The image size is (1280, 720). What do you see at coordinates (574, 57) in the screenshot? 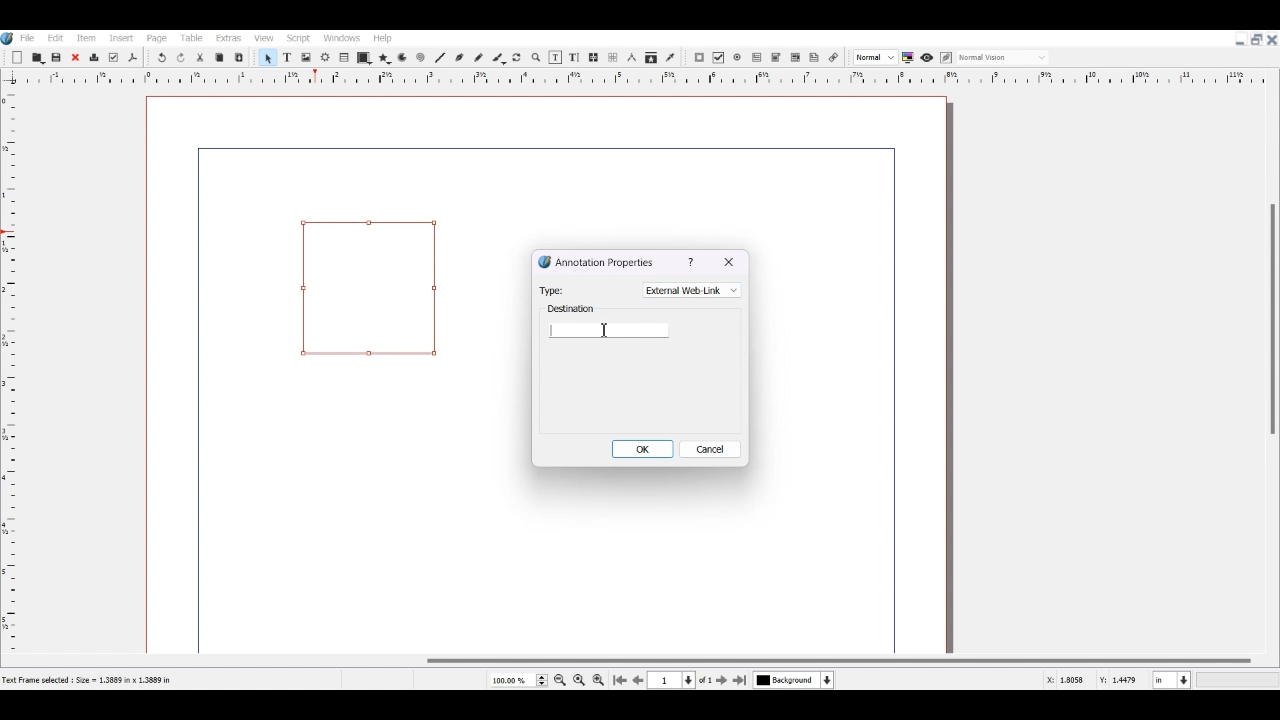
I see `Edit Text` at bounding box center [574, 57].